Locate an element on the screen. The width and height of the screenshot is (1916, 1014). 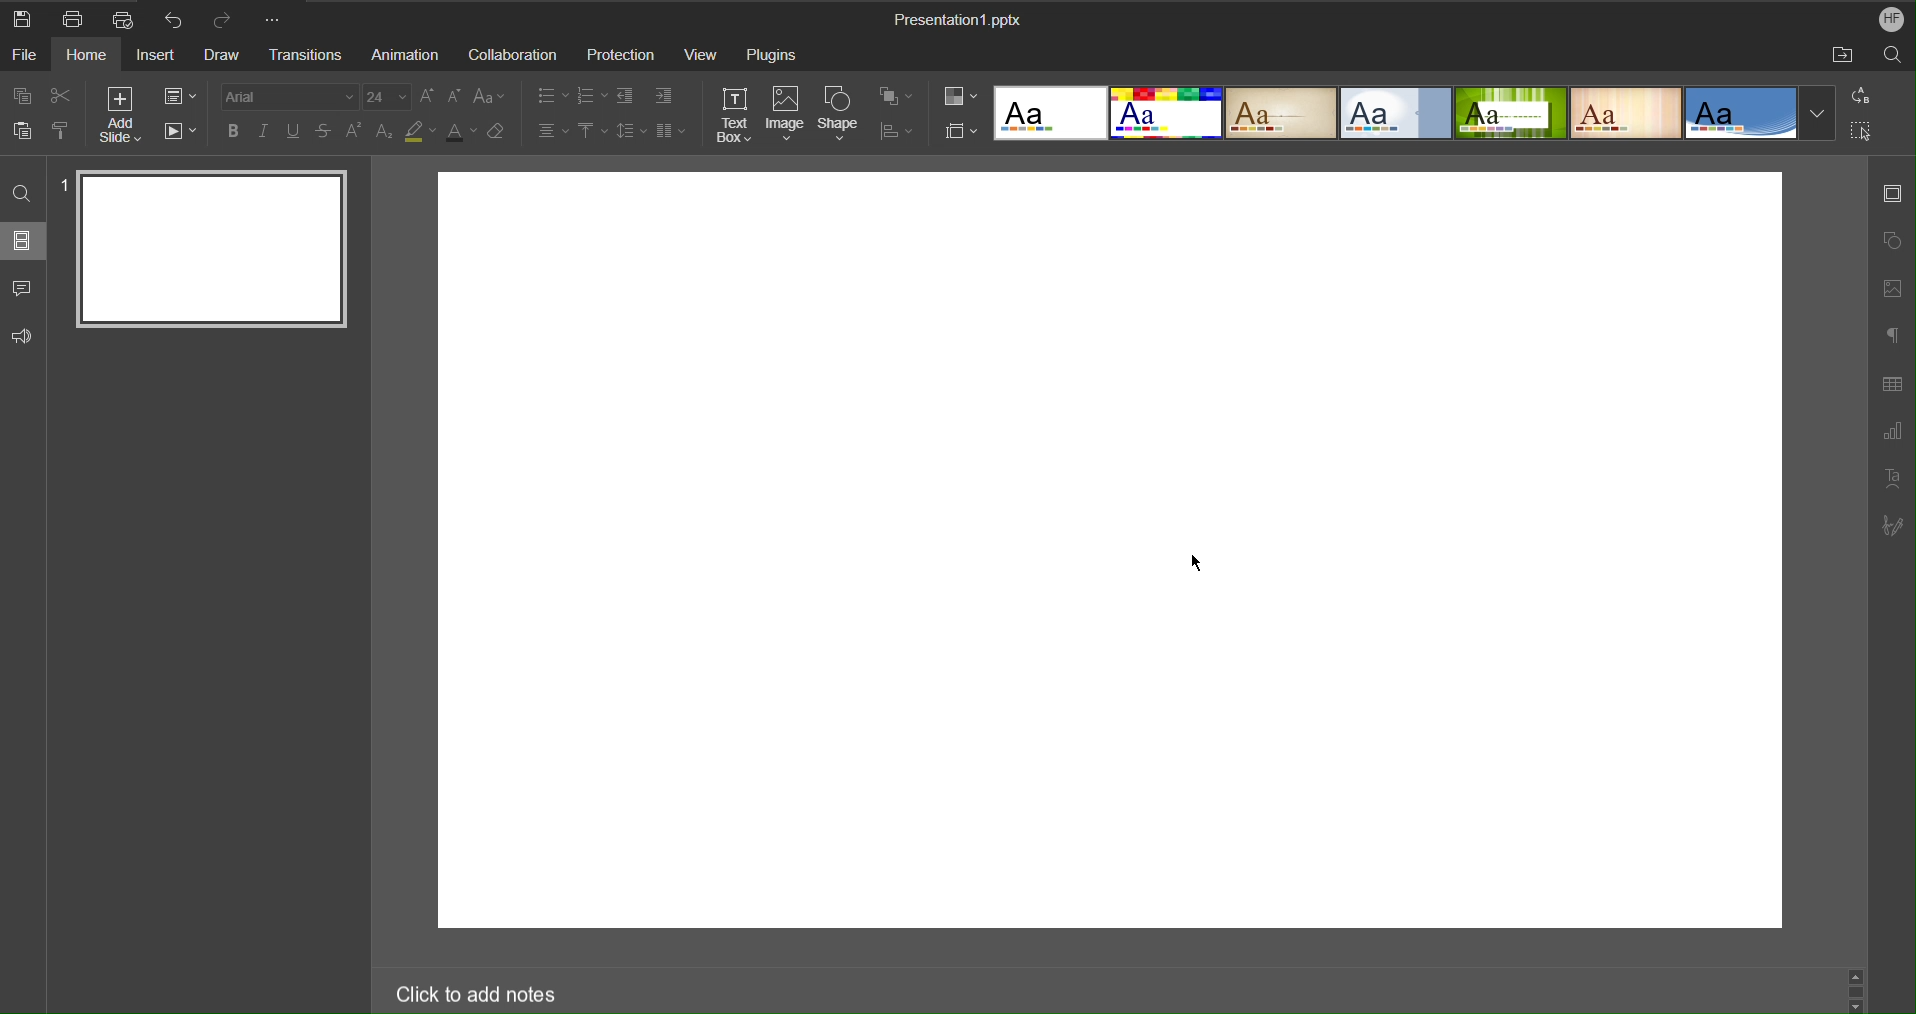
View is located at coordinates (704, 52).